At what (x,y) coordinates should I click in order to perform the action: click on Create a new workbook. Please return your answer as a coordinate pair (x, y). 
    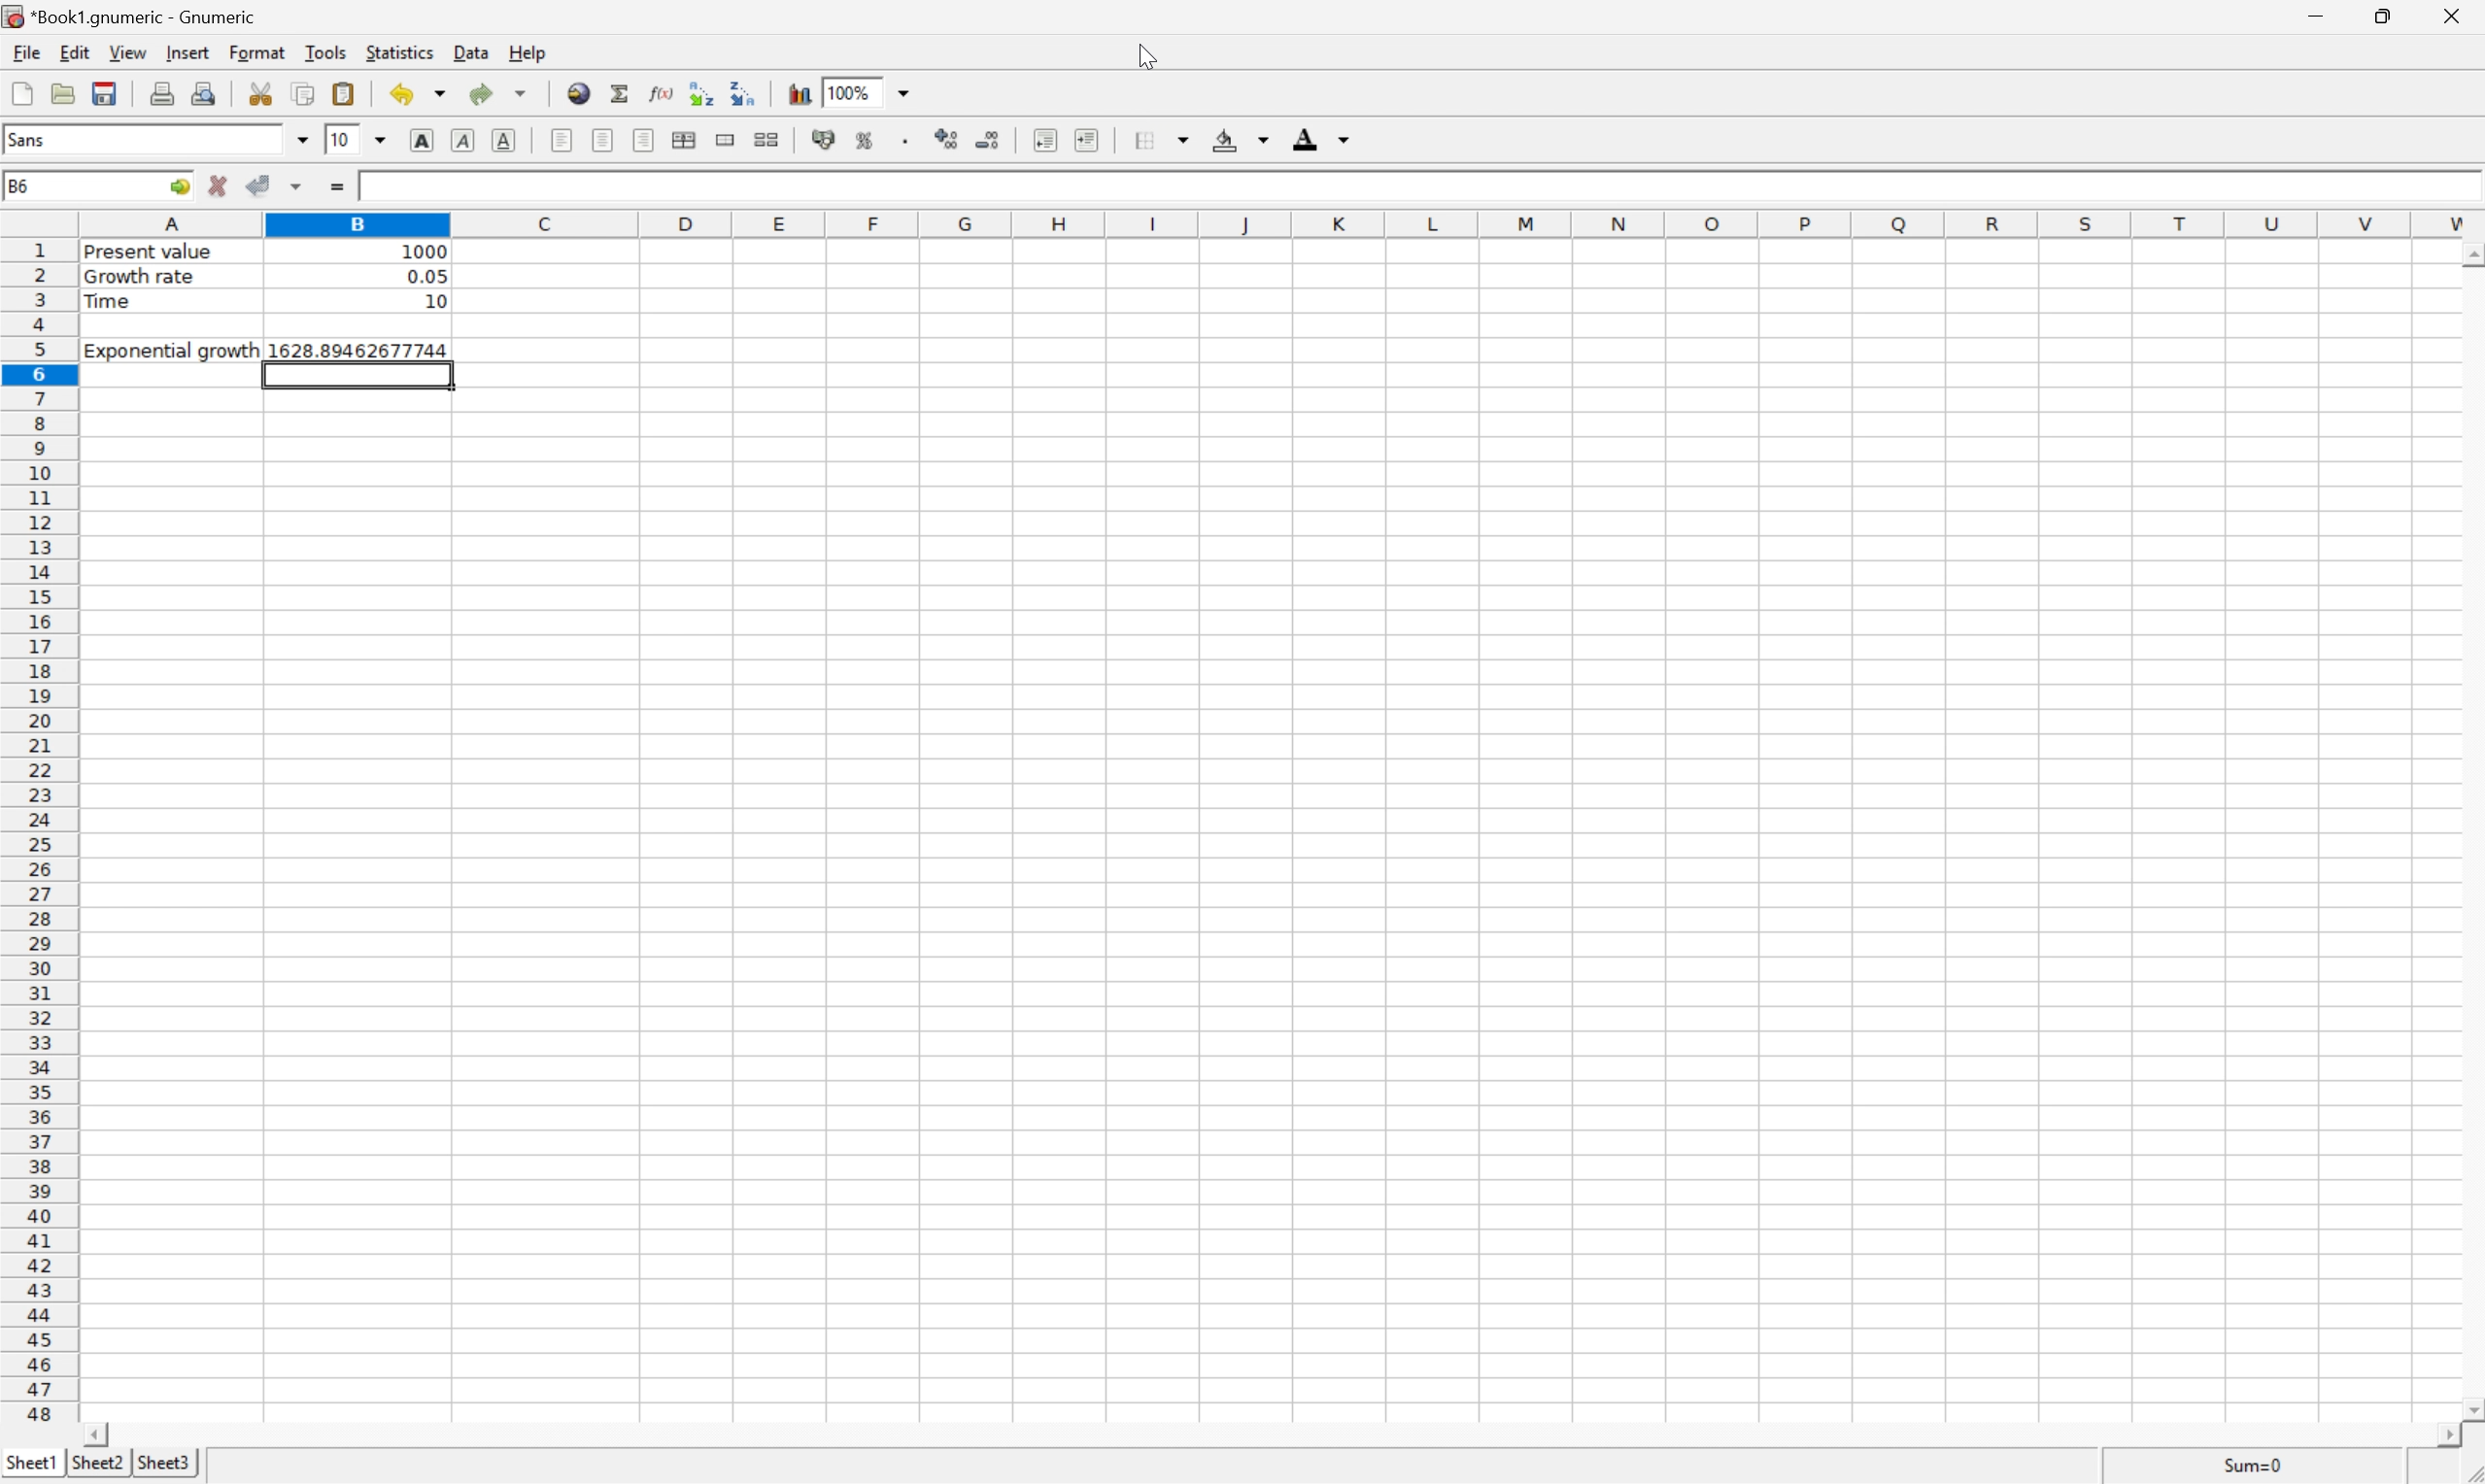
    Looking at the image, I should click on (23, 93).